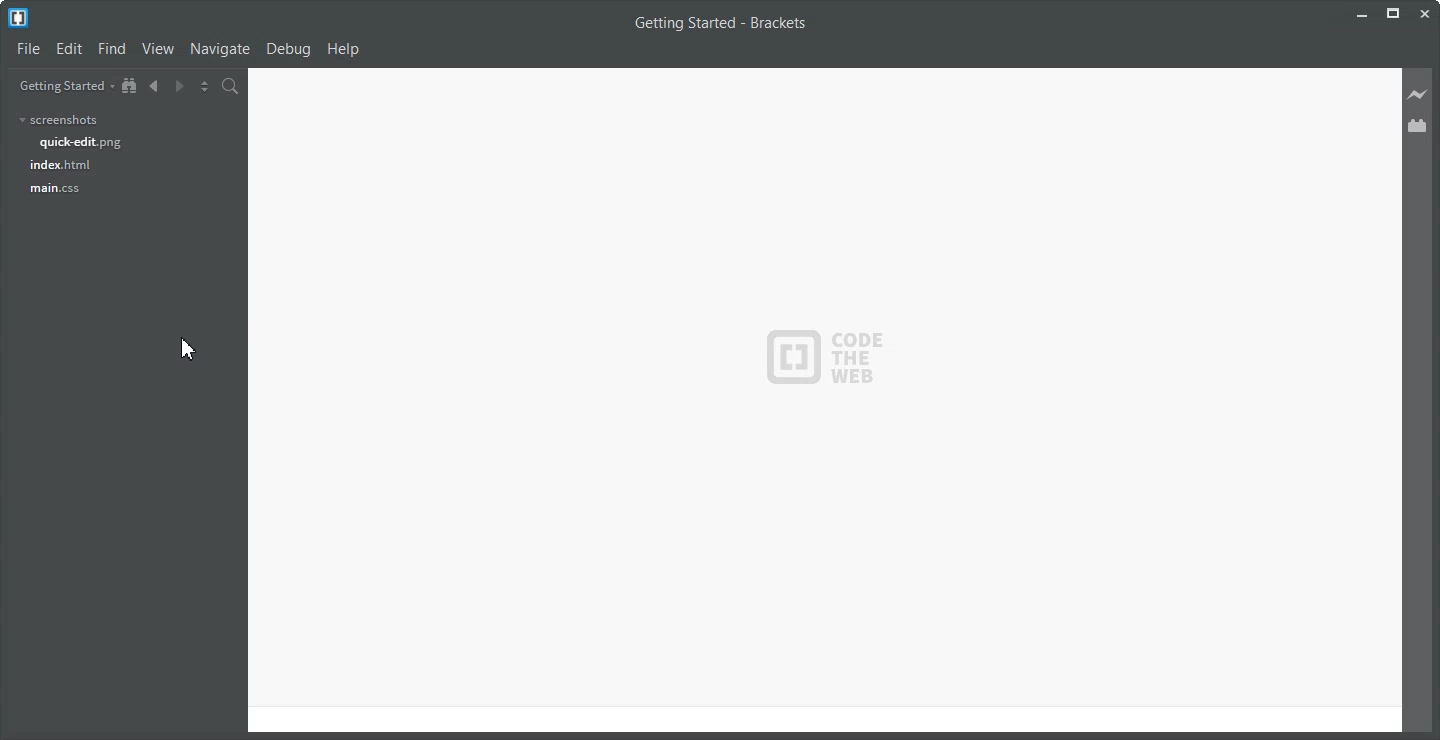  Describe the element at coordinates (232, 86) in the screenshot. I see `Find in Files` at that location.